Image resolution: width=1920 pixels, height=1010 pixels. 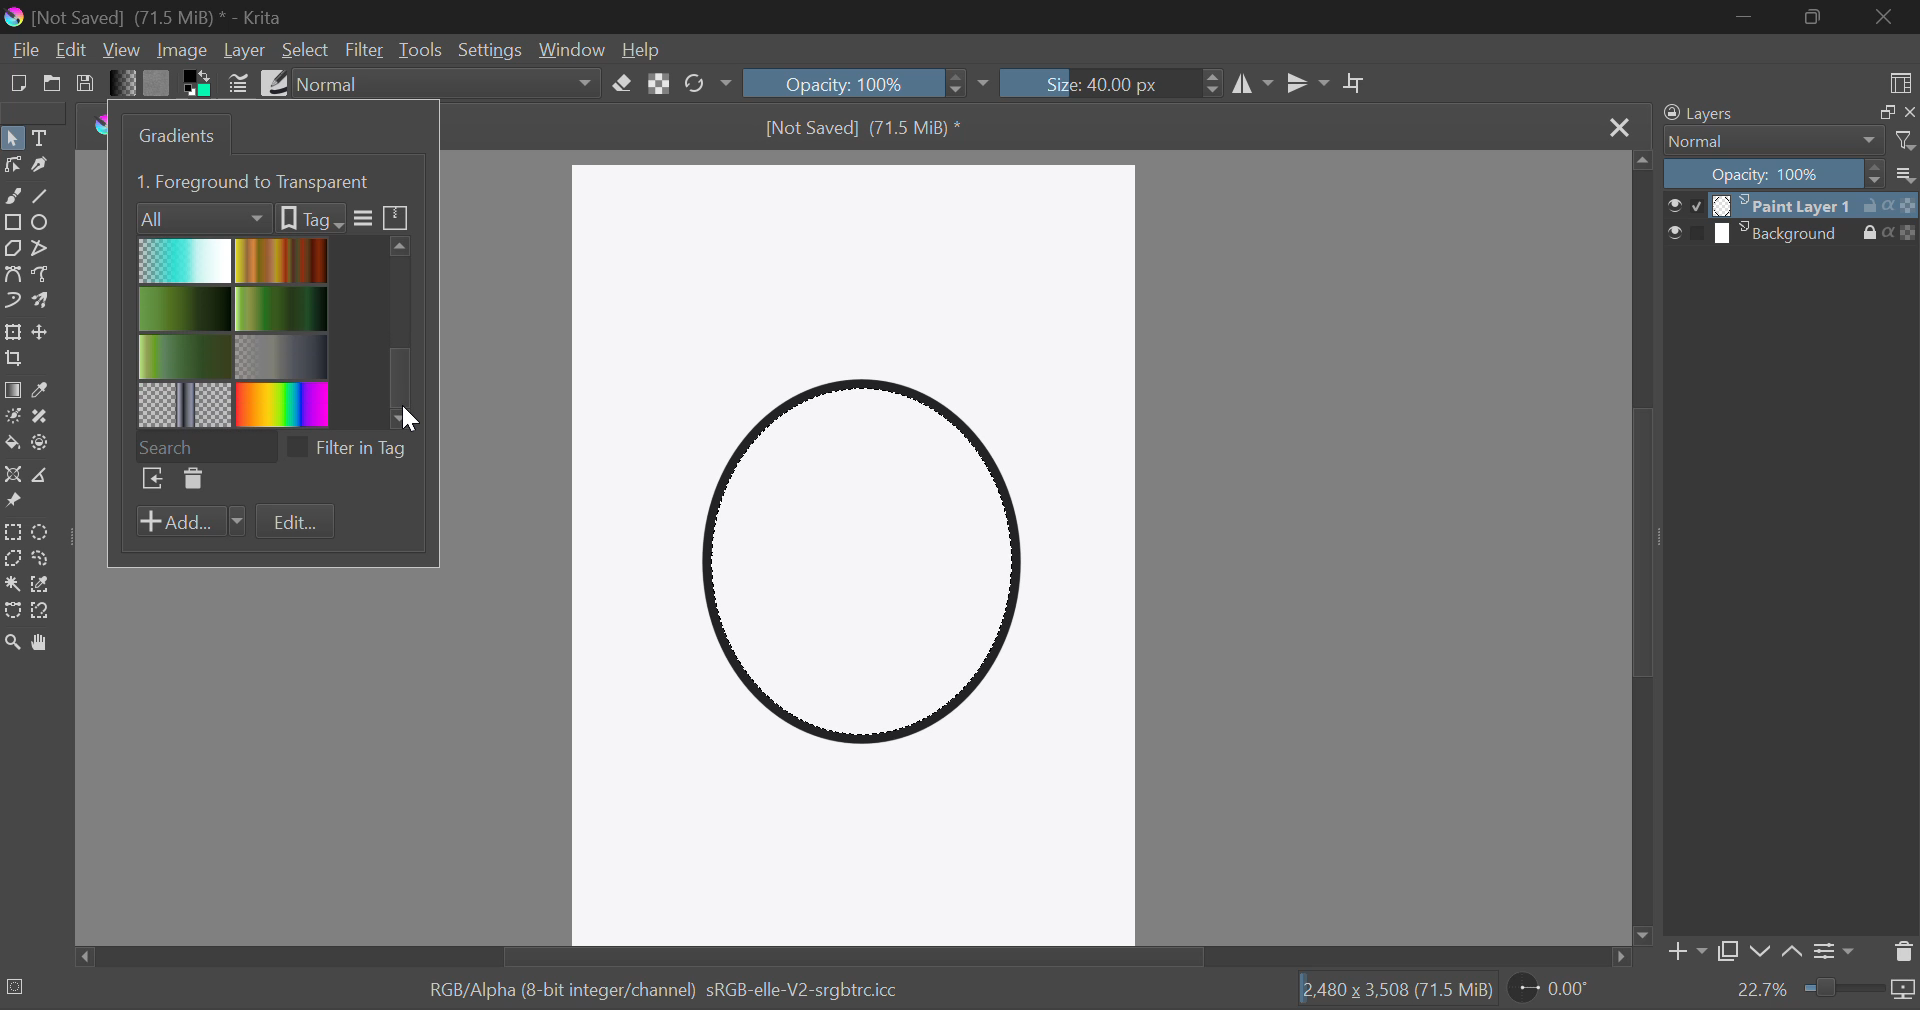 What do you see at coordinates (194, 480) in the screenshot?
I see `Delete` at bounding box center [194, 480].